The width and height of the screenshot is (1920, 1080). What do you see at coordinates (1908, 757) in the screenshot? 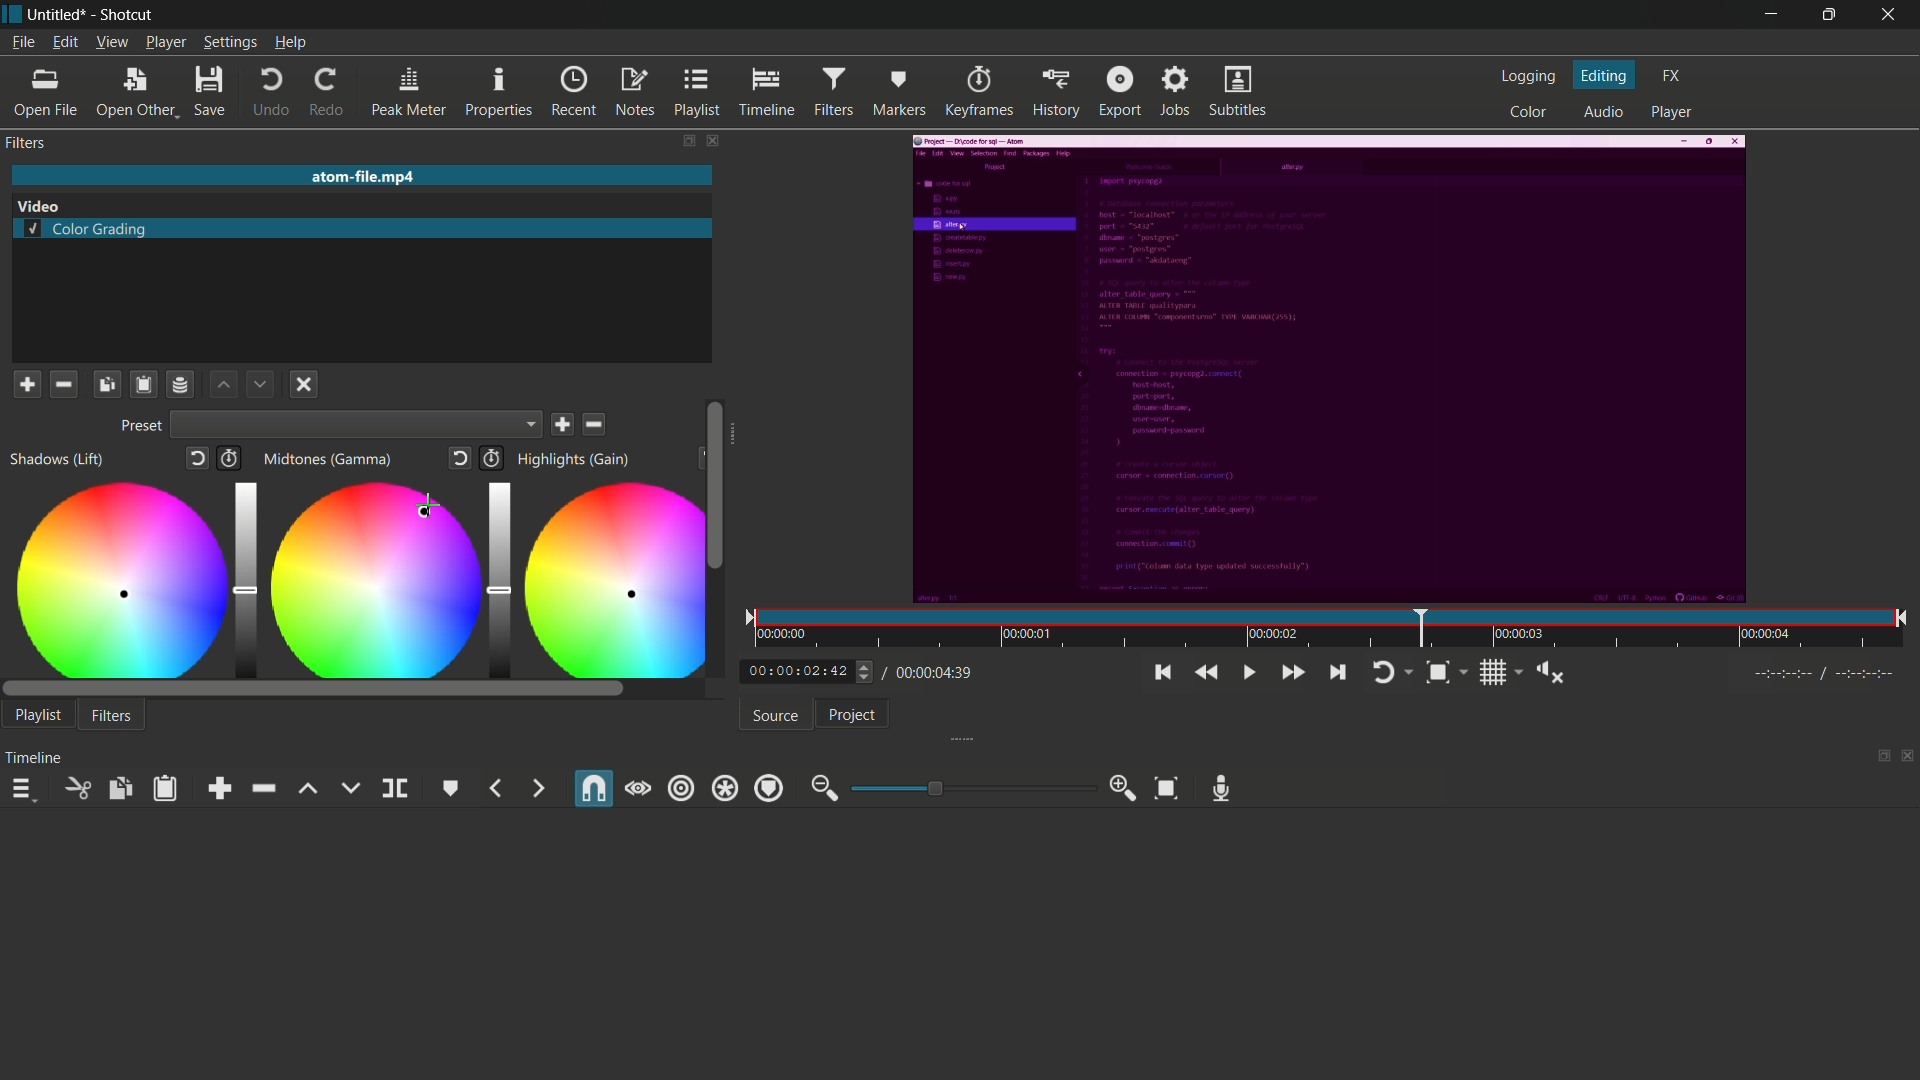
I see `close timeline` at bounding box center [1908, 757].